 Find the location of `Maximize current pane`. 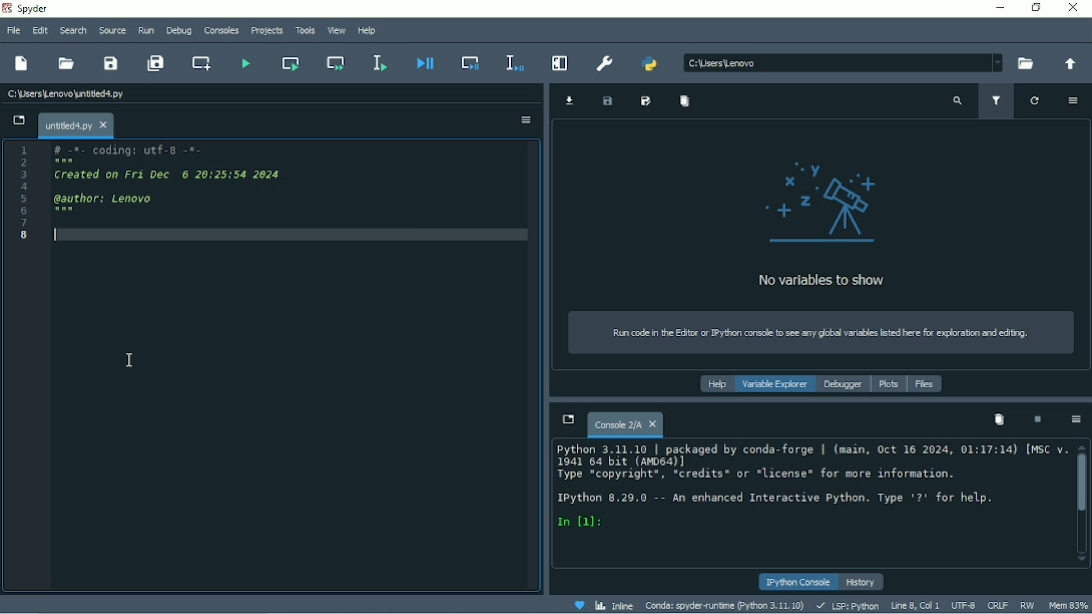

Maximize current pane is located at coordinates (558, 62).